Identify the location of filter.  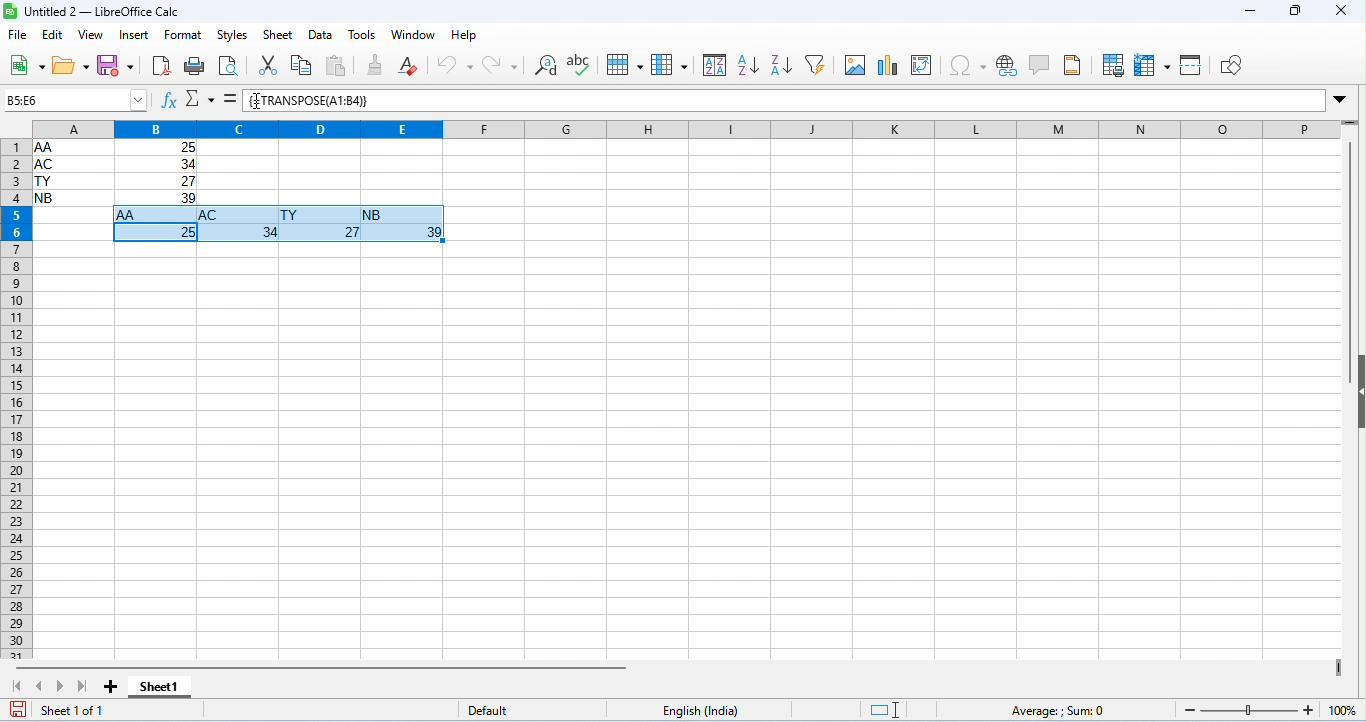
(820, 63).